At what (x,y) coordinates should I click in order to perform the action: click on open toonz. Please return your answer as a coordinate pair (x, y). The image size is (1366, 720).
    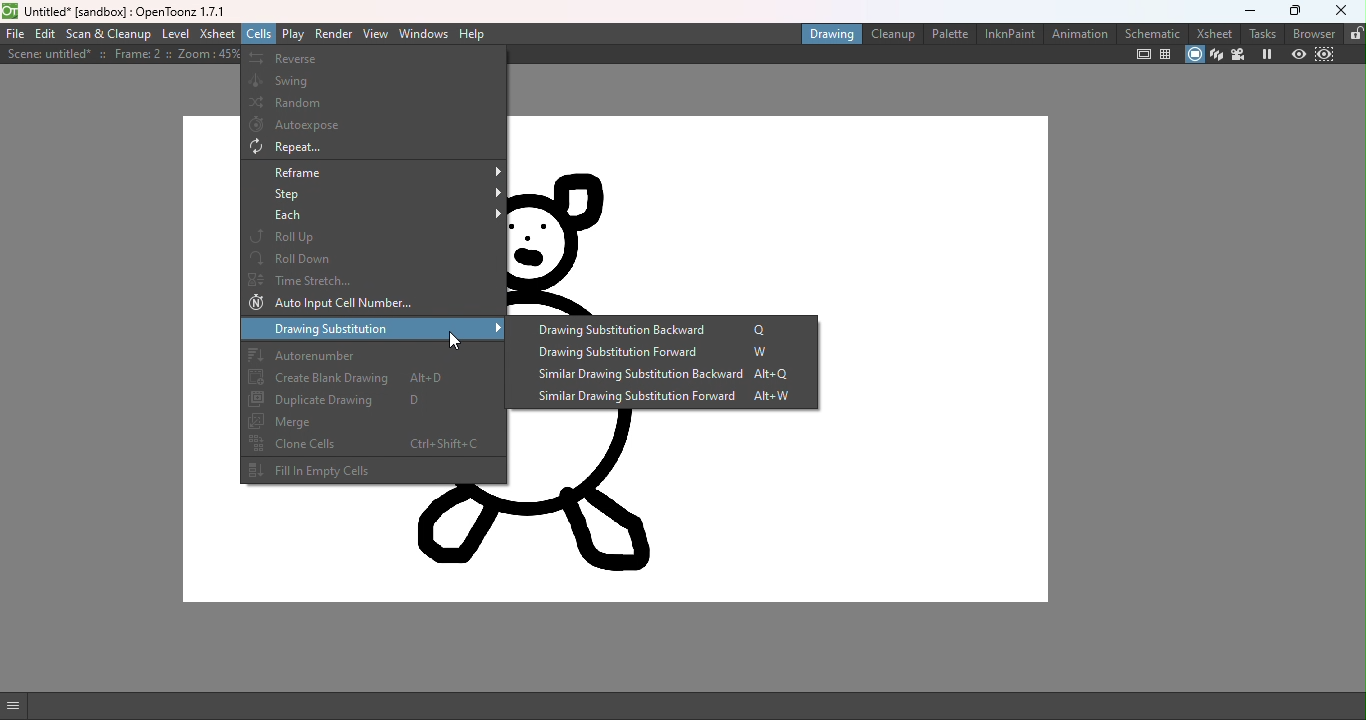
    Looking at the image, I should click on (10, 10).